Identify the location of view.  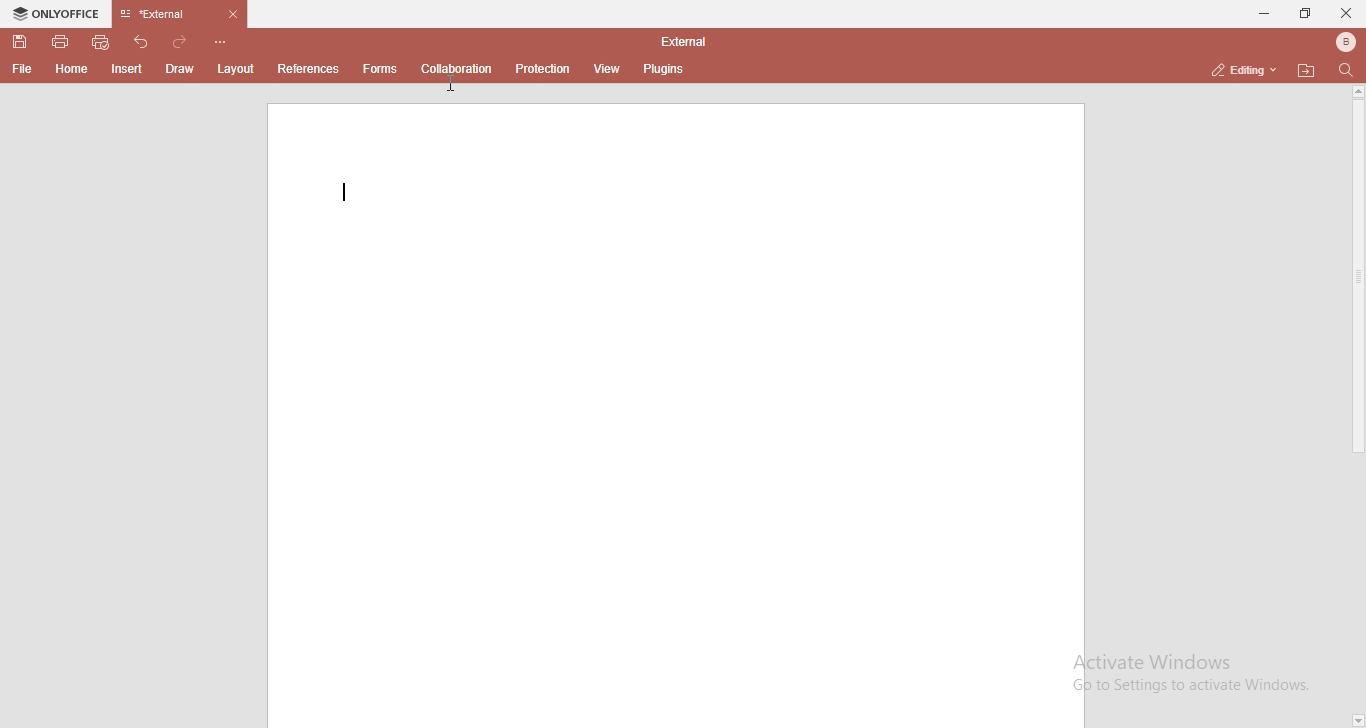
(609, 70).